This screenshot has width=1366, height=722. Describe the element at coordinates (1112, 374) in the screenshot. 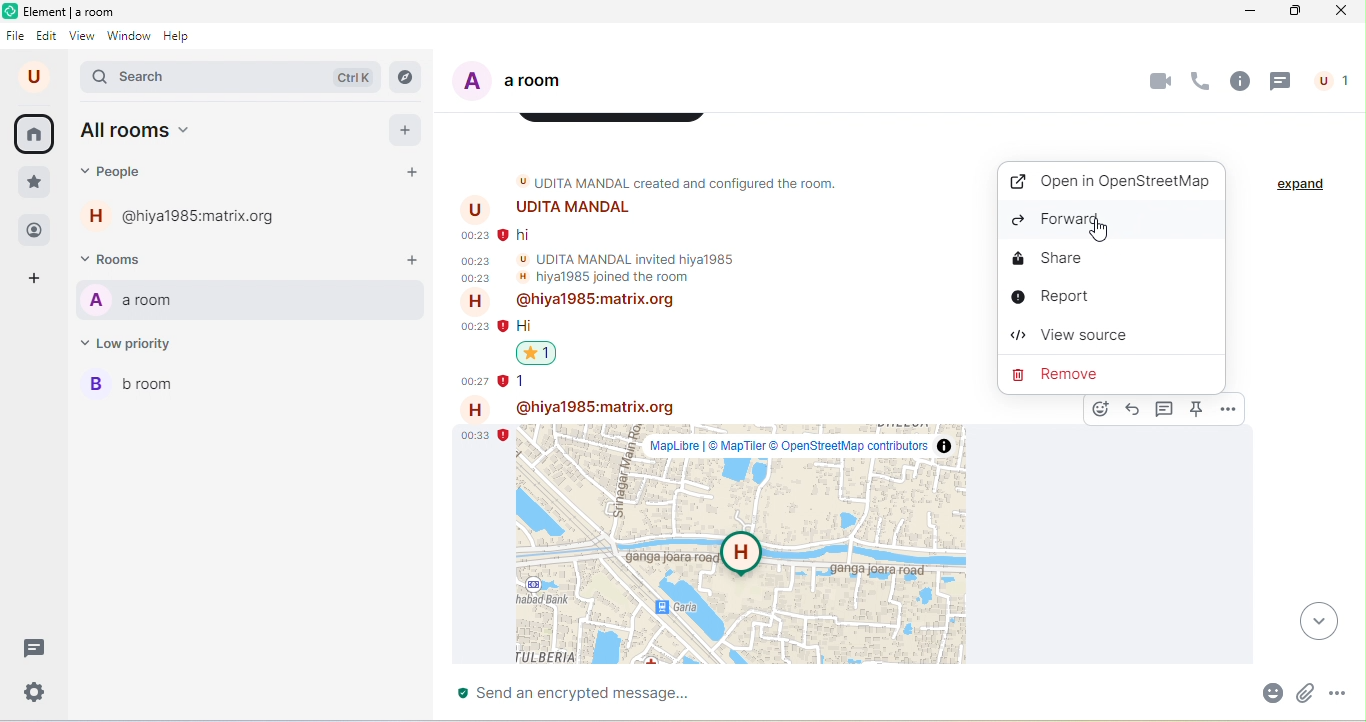

I see `remove` at that location.